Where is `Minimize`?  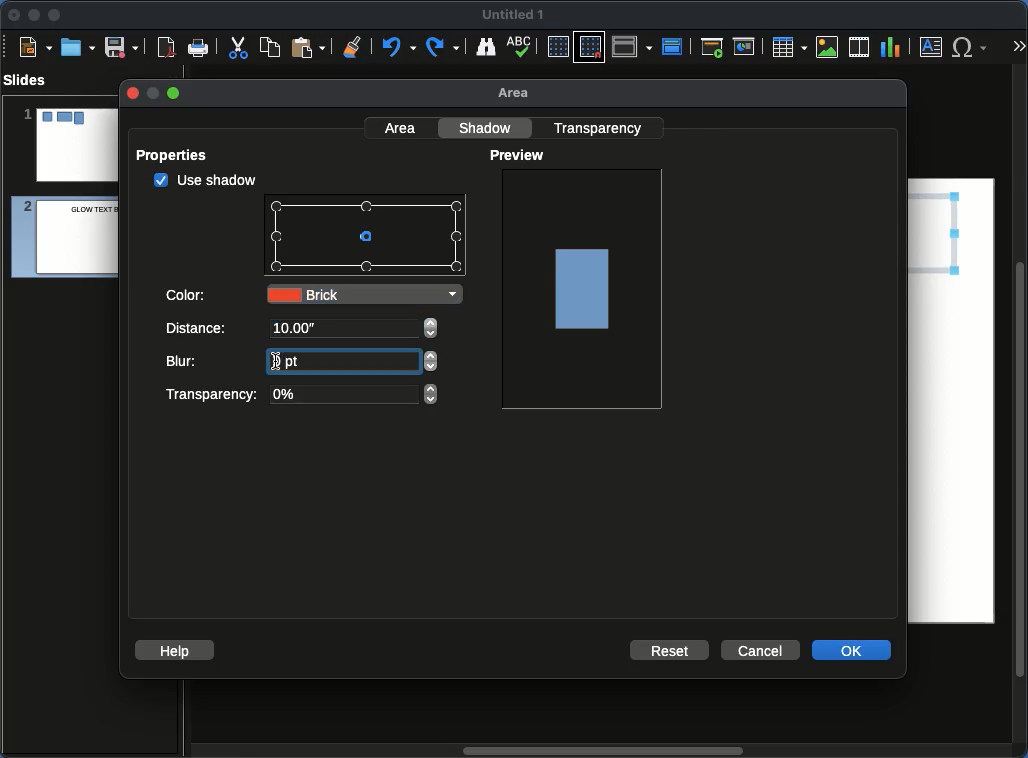
Minimize is located at coordinates (33, 14).